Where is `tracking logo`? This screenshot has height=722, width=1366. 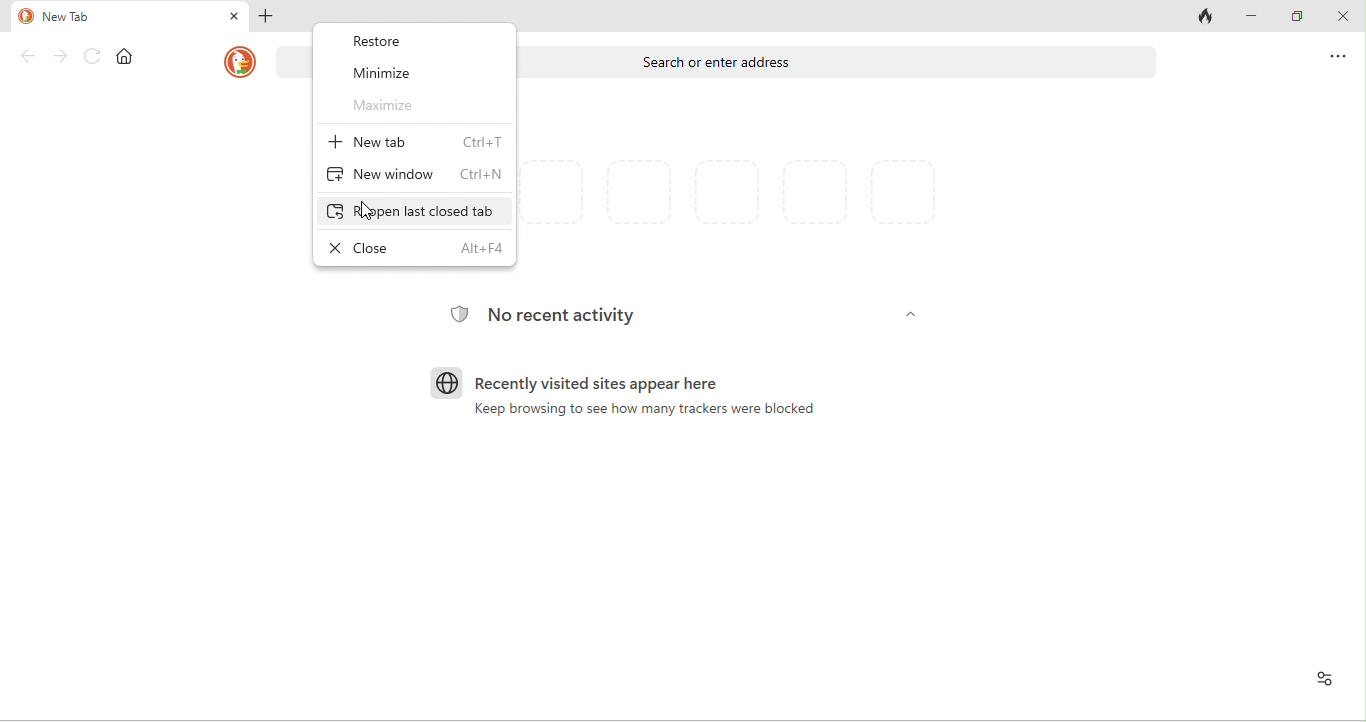
tracking logo is located at coordinates (458, 314).